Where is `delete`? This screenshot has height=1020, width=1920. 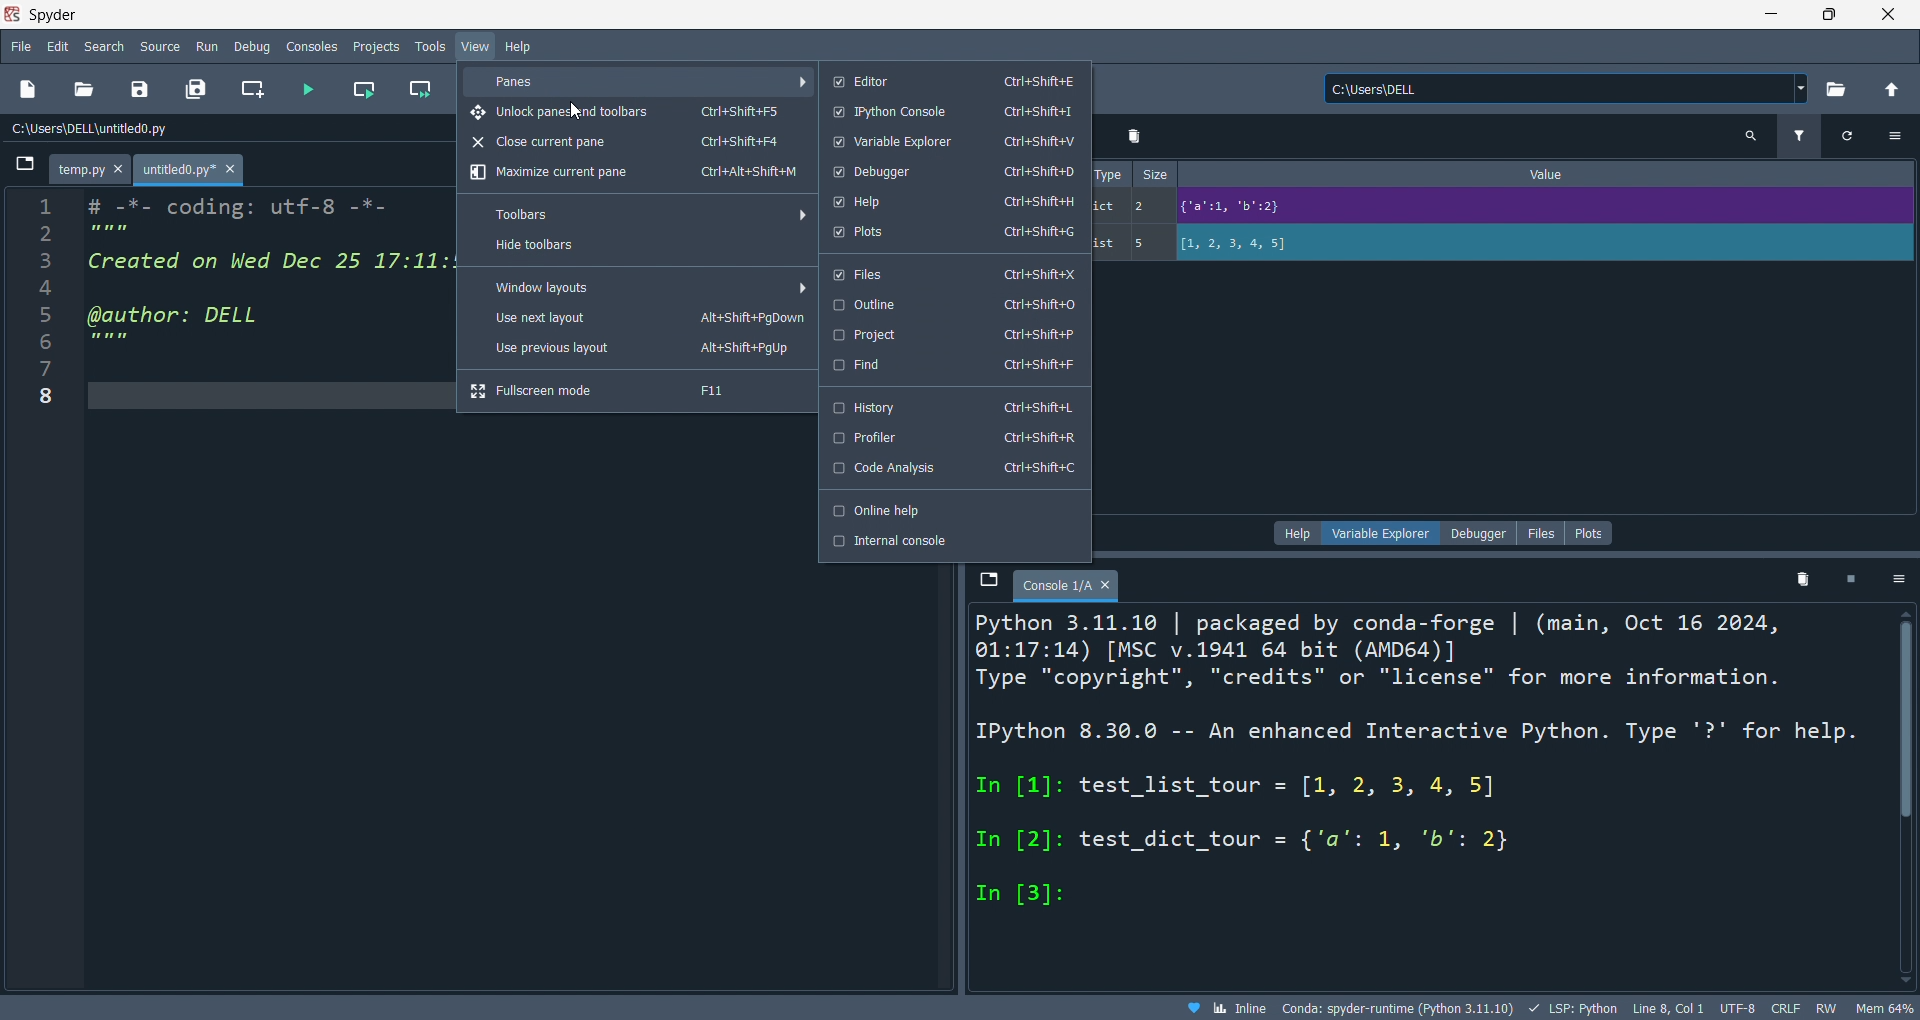 delete is located at coordinates (1136, 136).